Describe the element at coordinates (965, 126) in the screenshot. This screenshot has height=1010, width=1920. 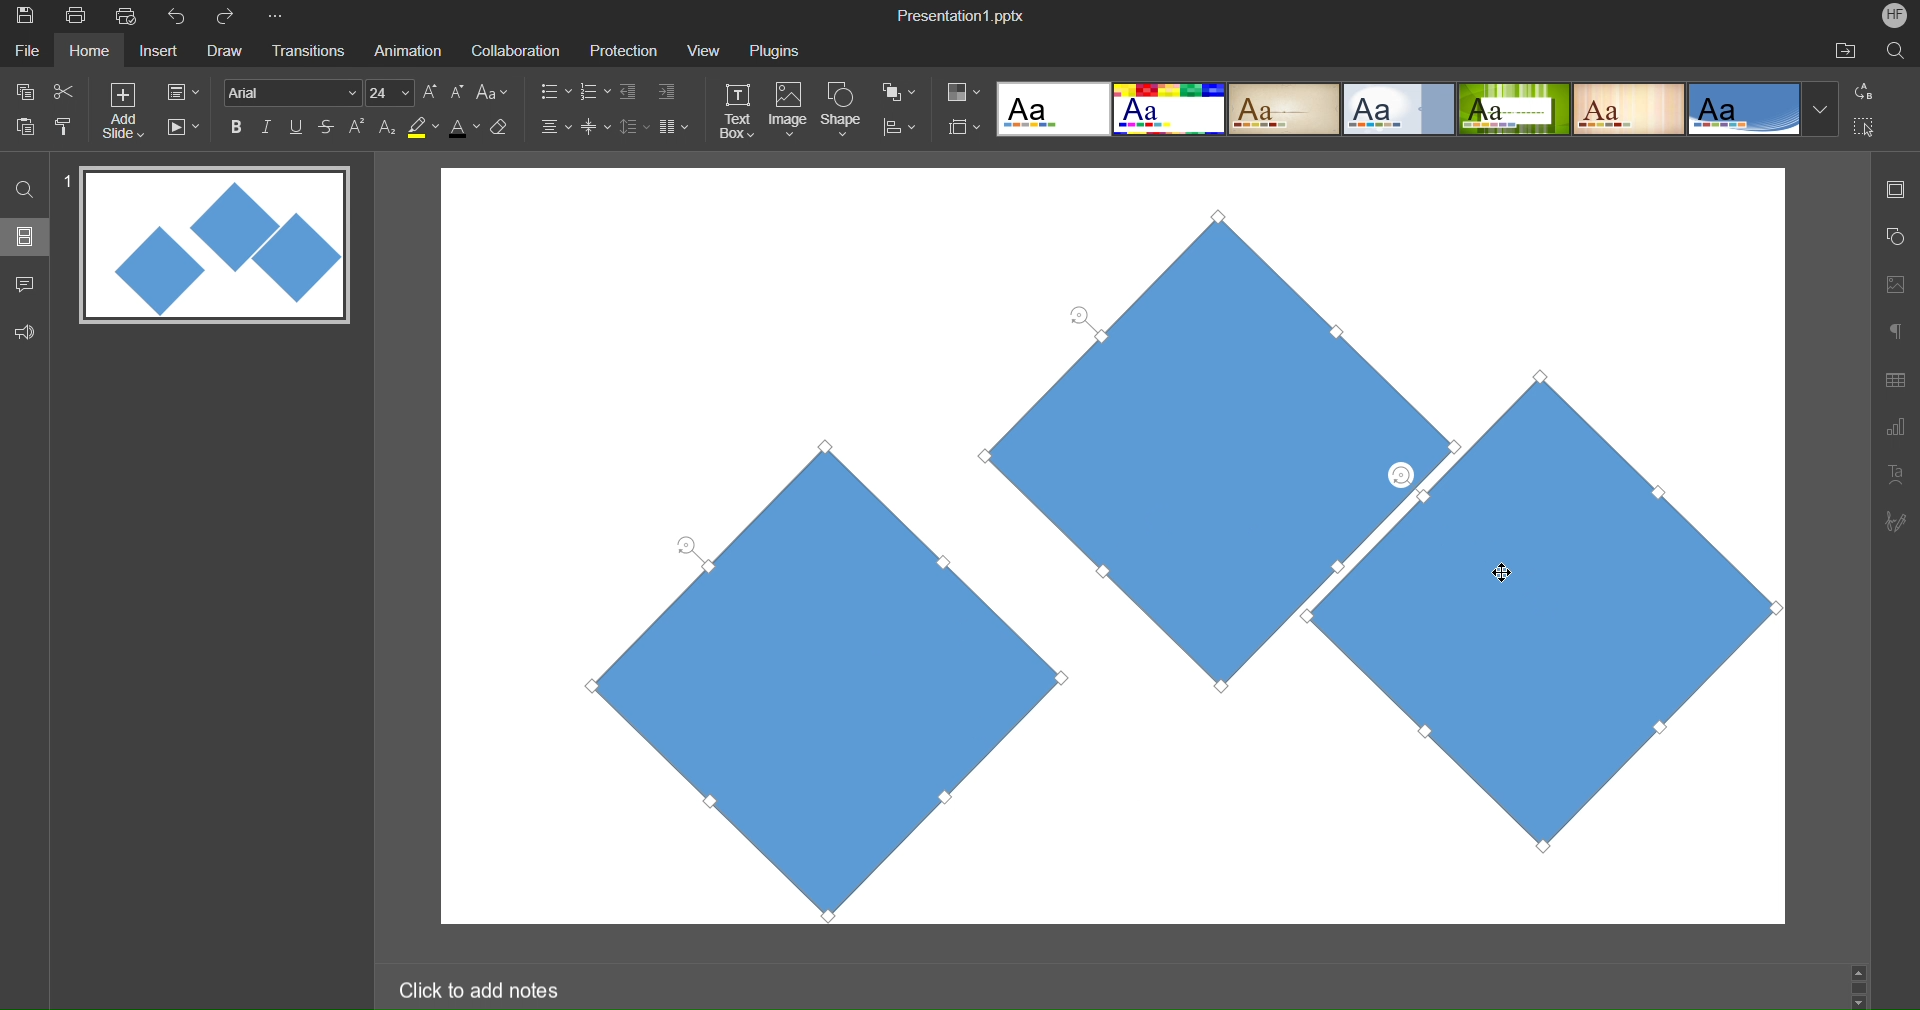
I see `Slide Size Settings` at that location.